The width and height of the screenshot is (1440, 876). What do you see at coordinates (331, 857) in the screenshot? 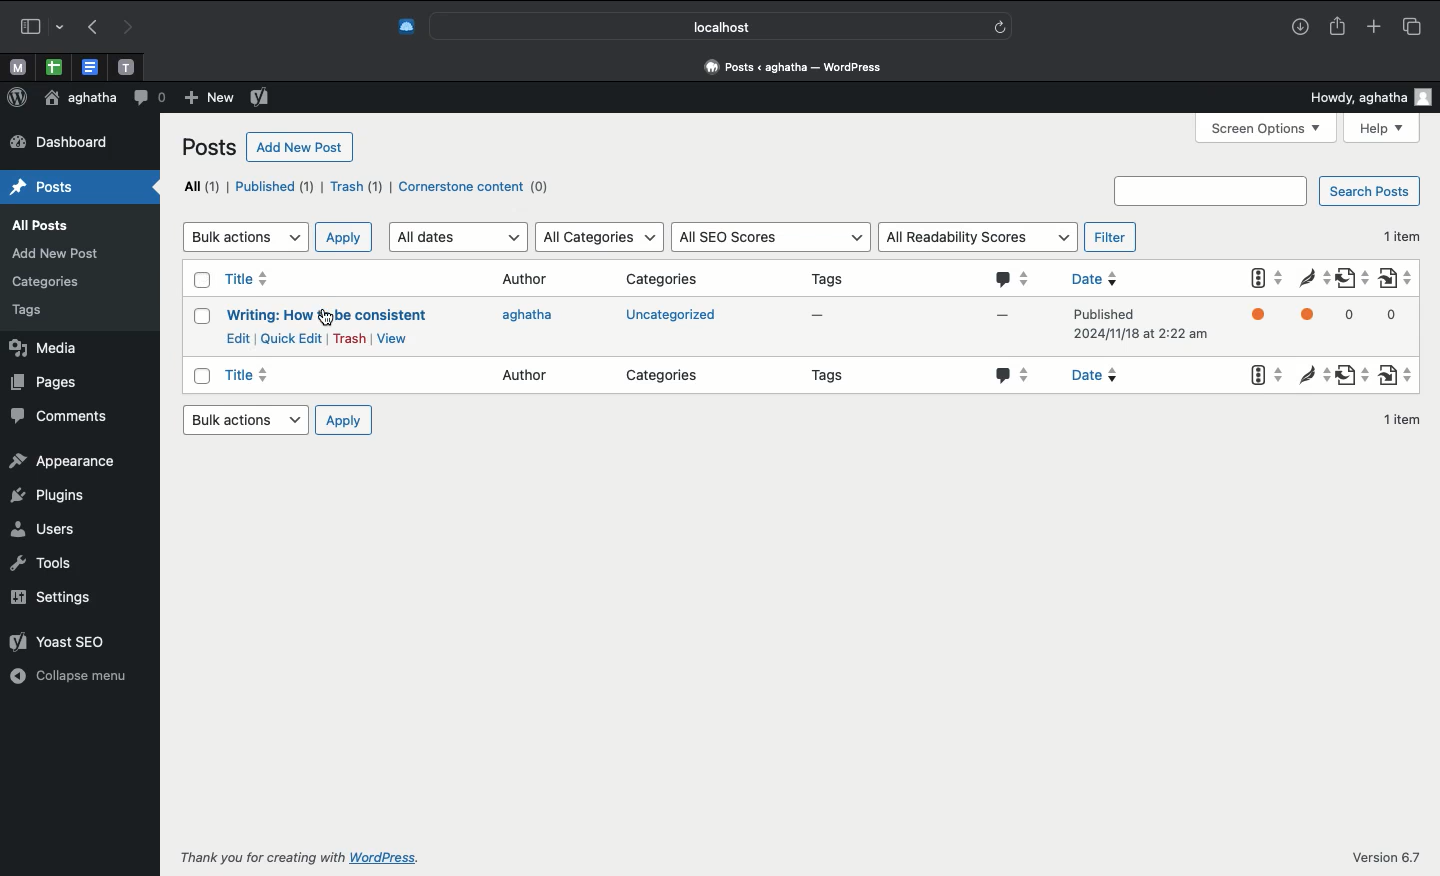
I see `Thank you for creating with wordpress` at bounding box center [331, 857].